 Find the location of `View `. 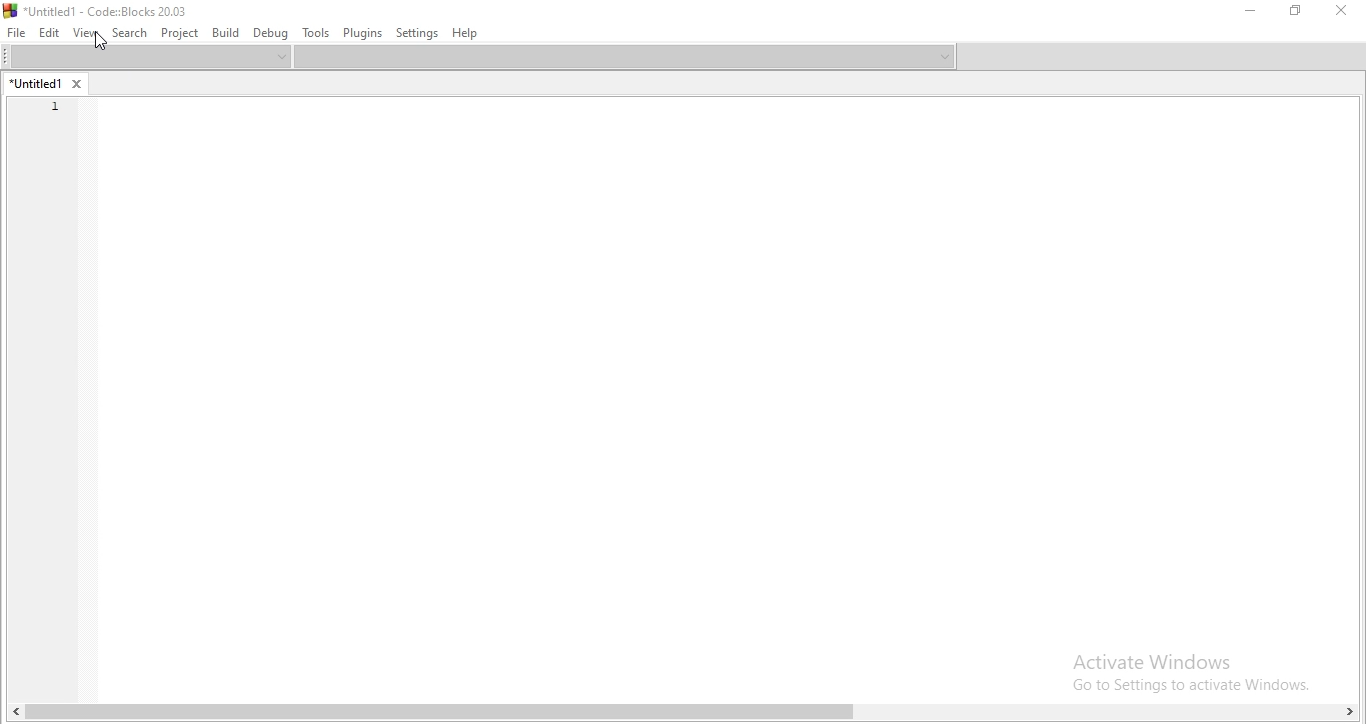

View  is located at coordinates (86, 33).